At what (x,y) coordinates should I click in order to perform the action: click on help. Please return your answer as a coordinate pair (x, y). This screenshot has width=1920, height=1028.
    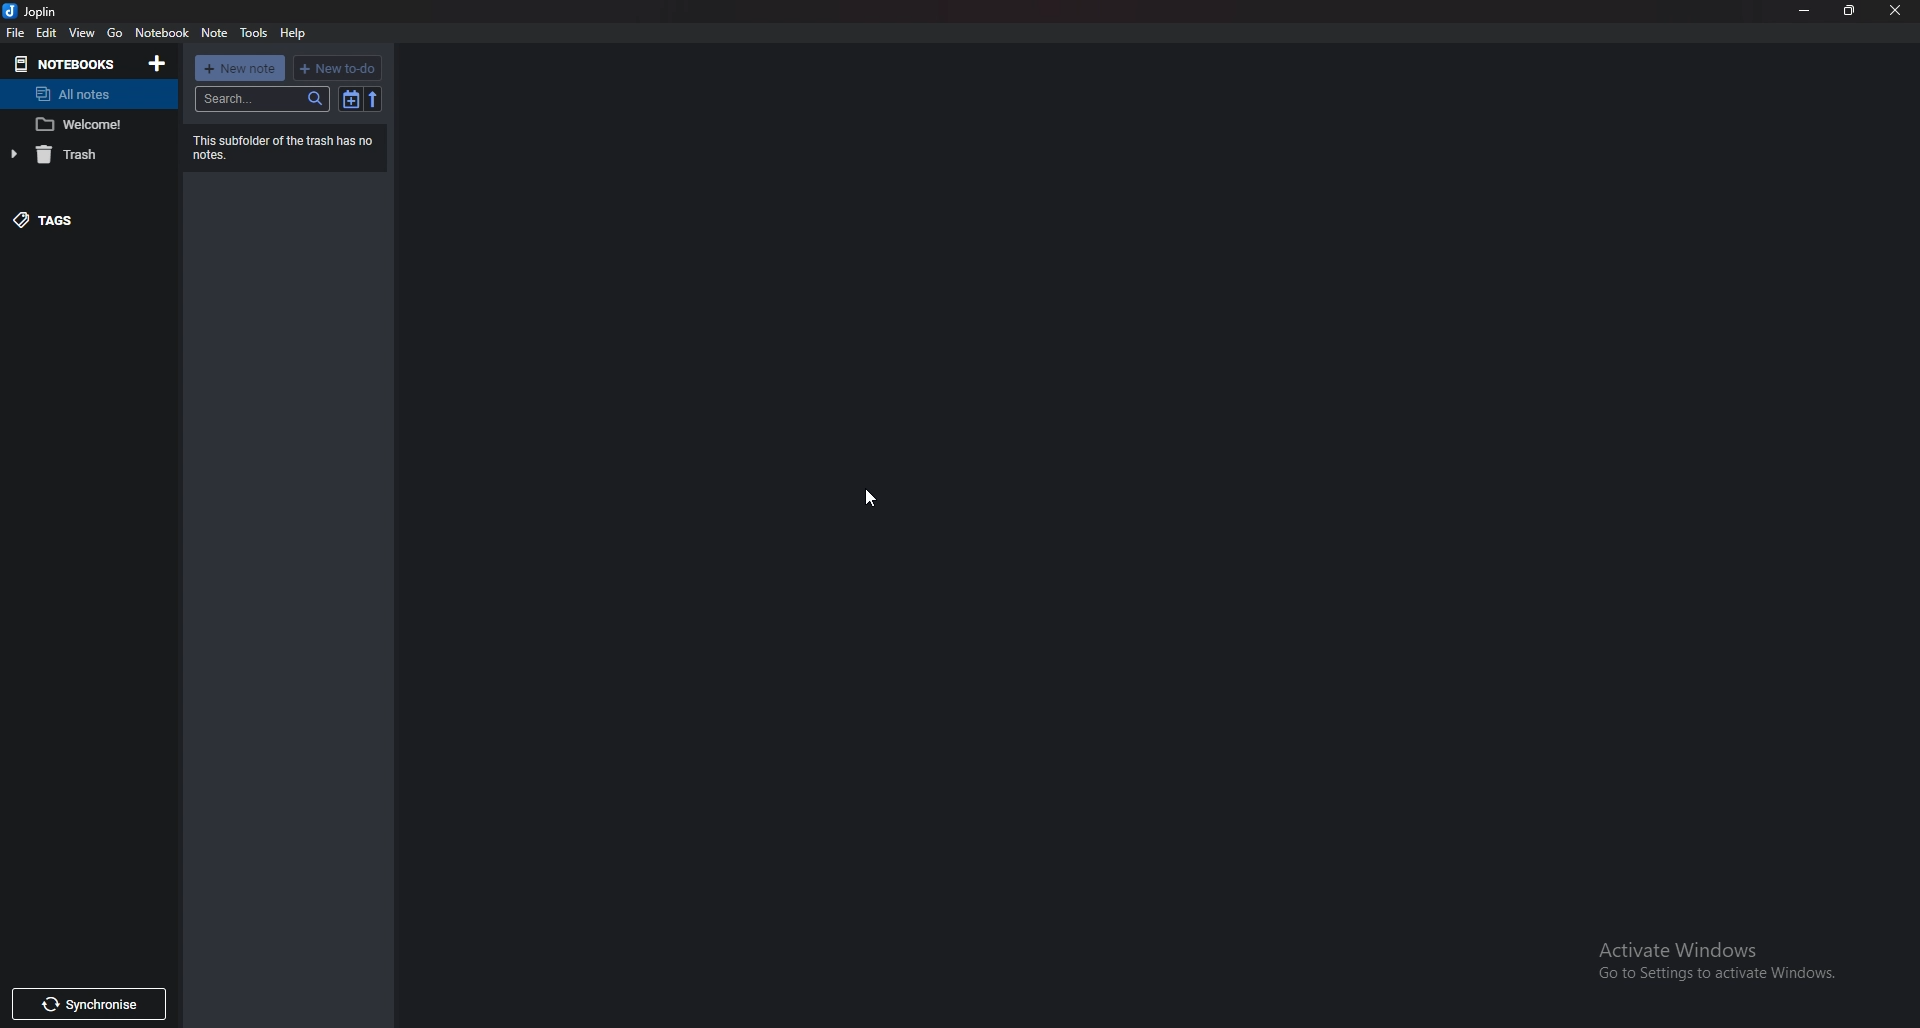
    Looking at the image, I should click on (296, 33).